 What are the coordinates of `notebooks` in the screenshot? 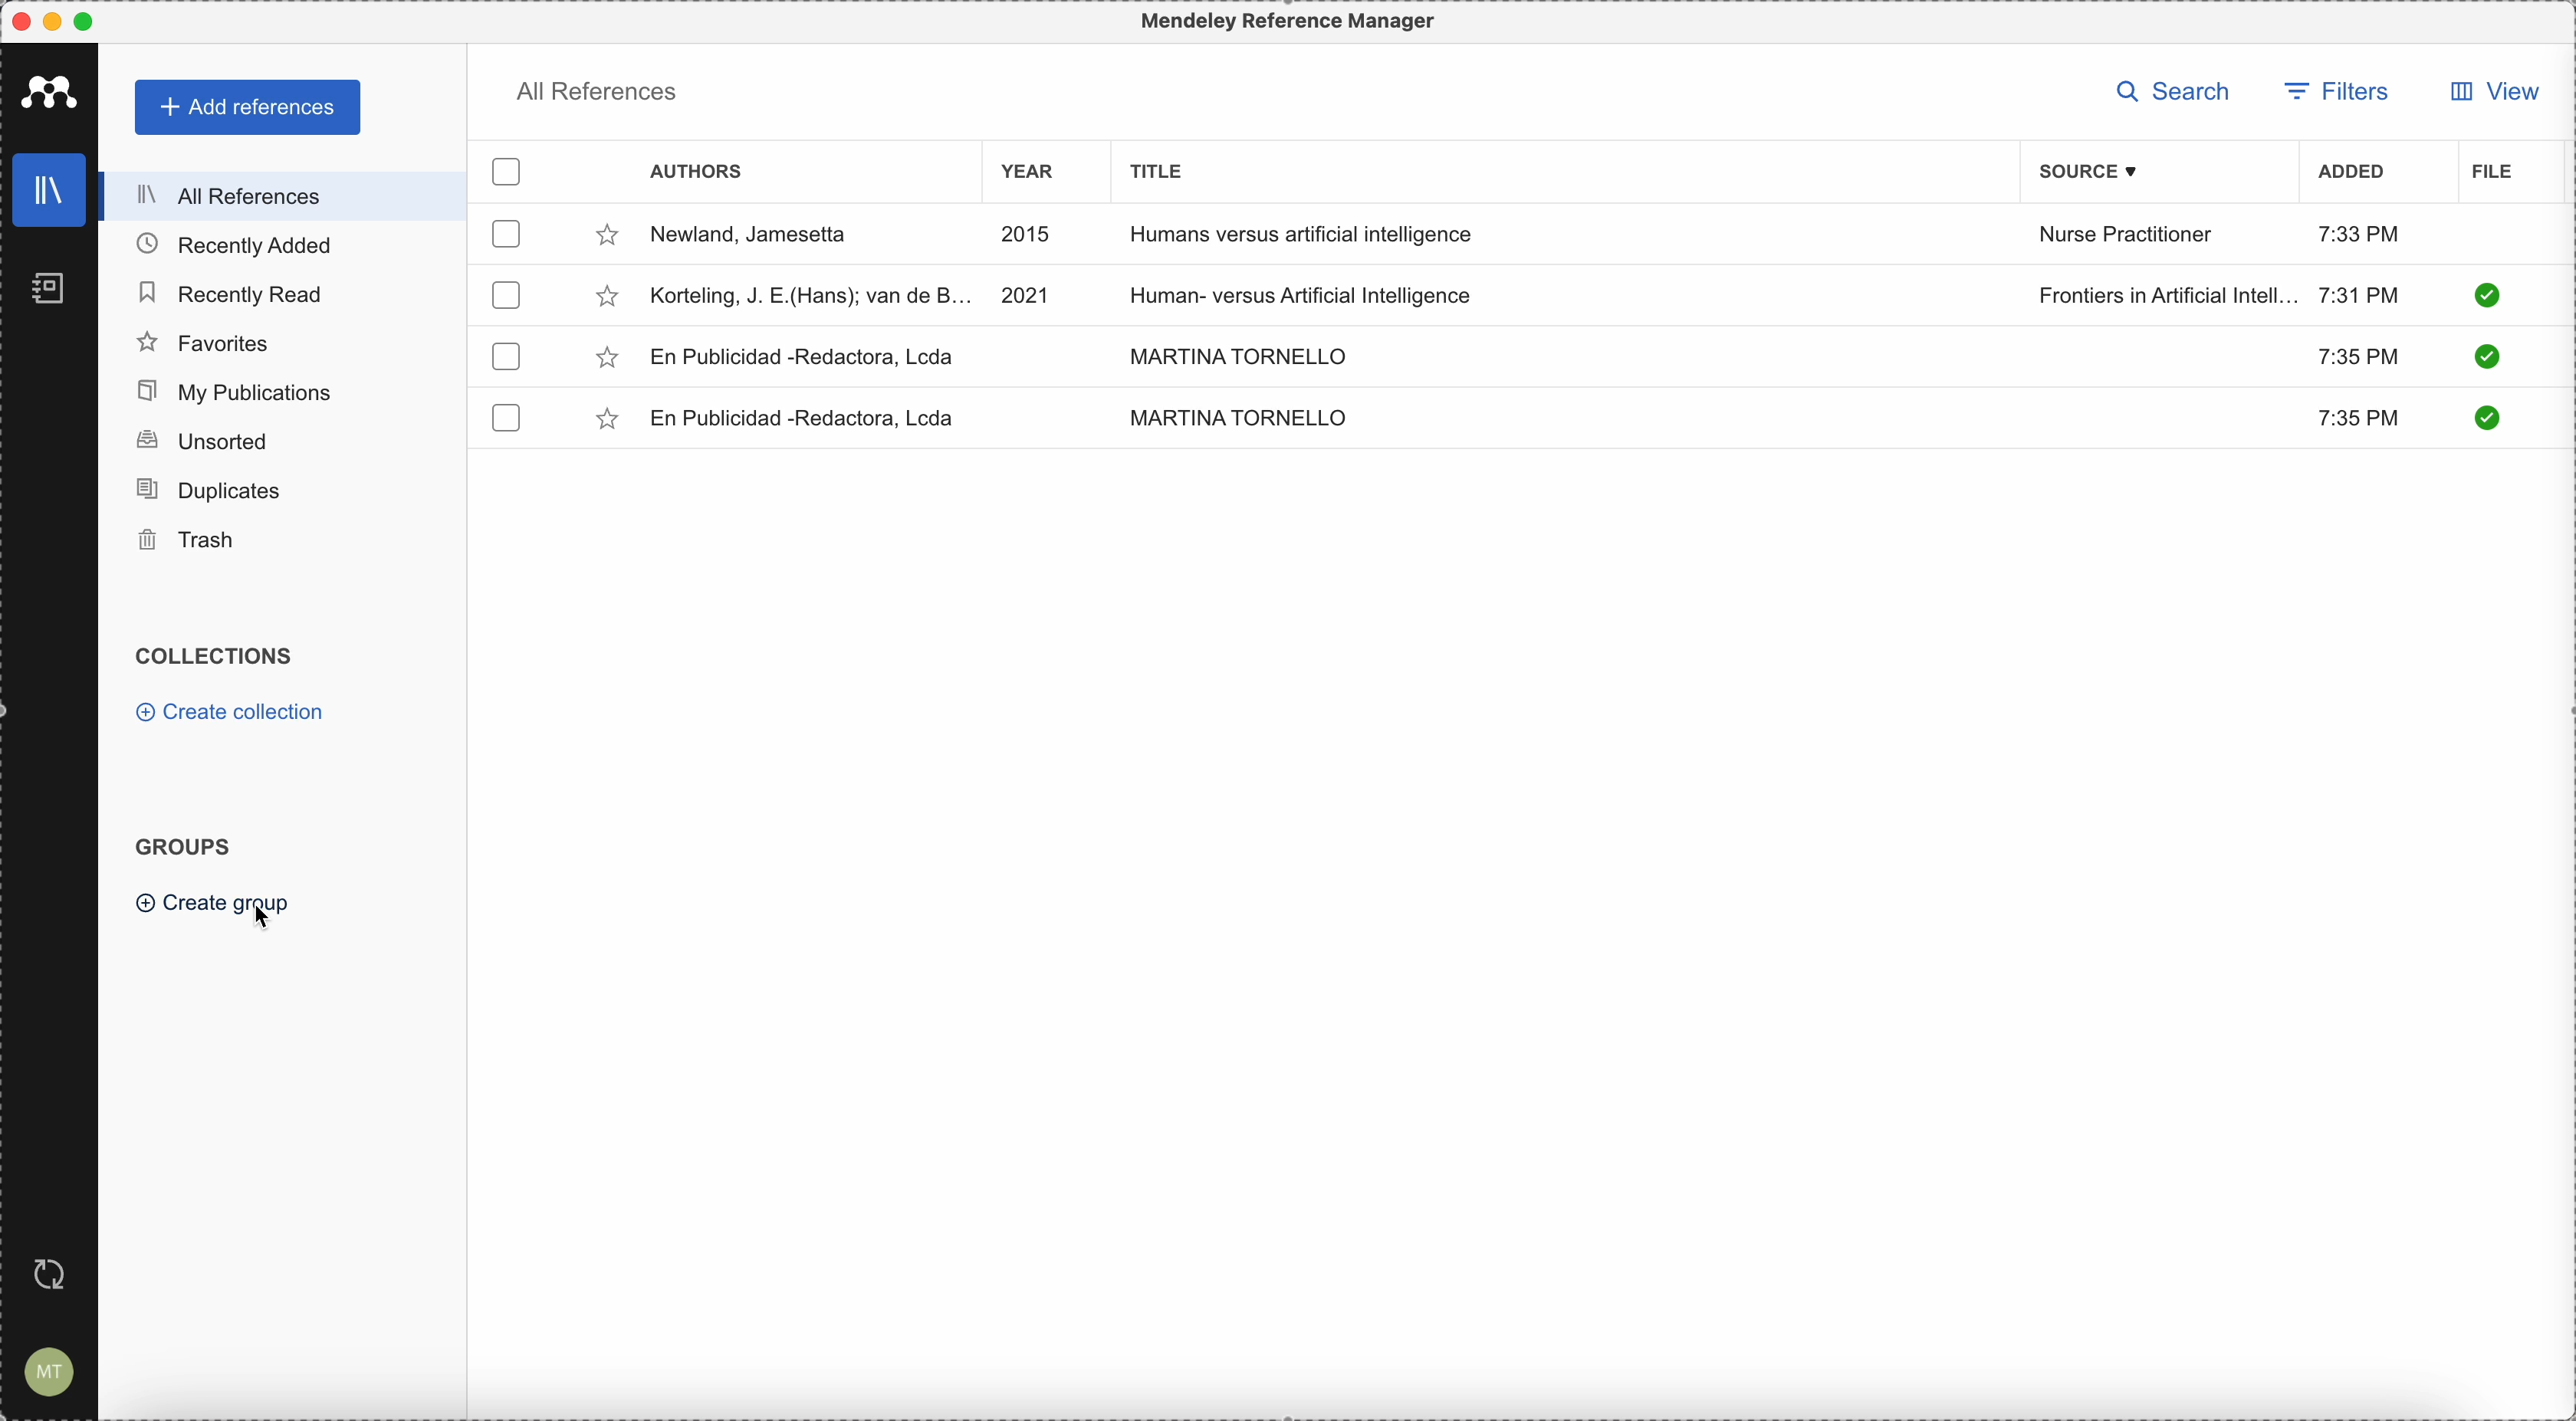 It's located at (52, 294).